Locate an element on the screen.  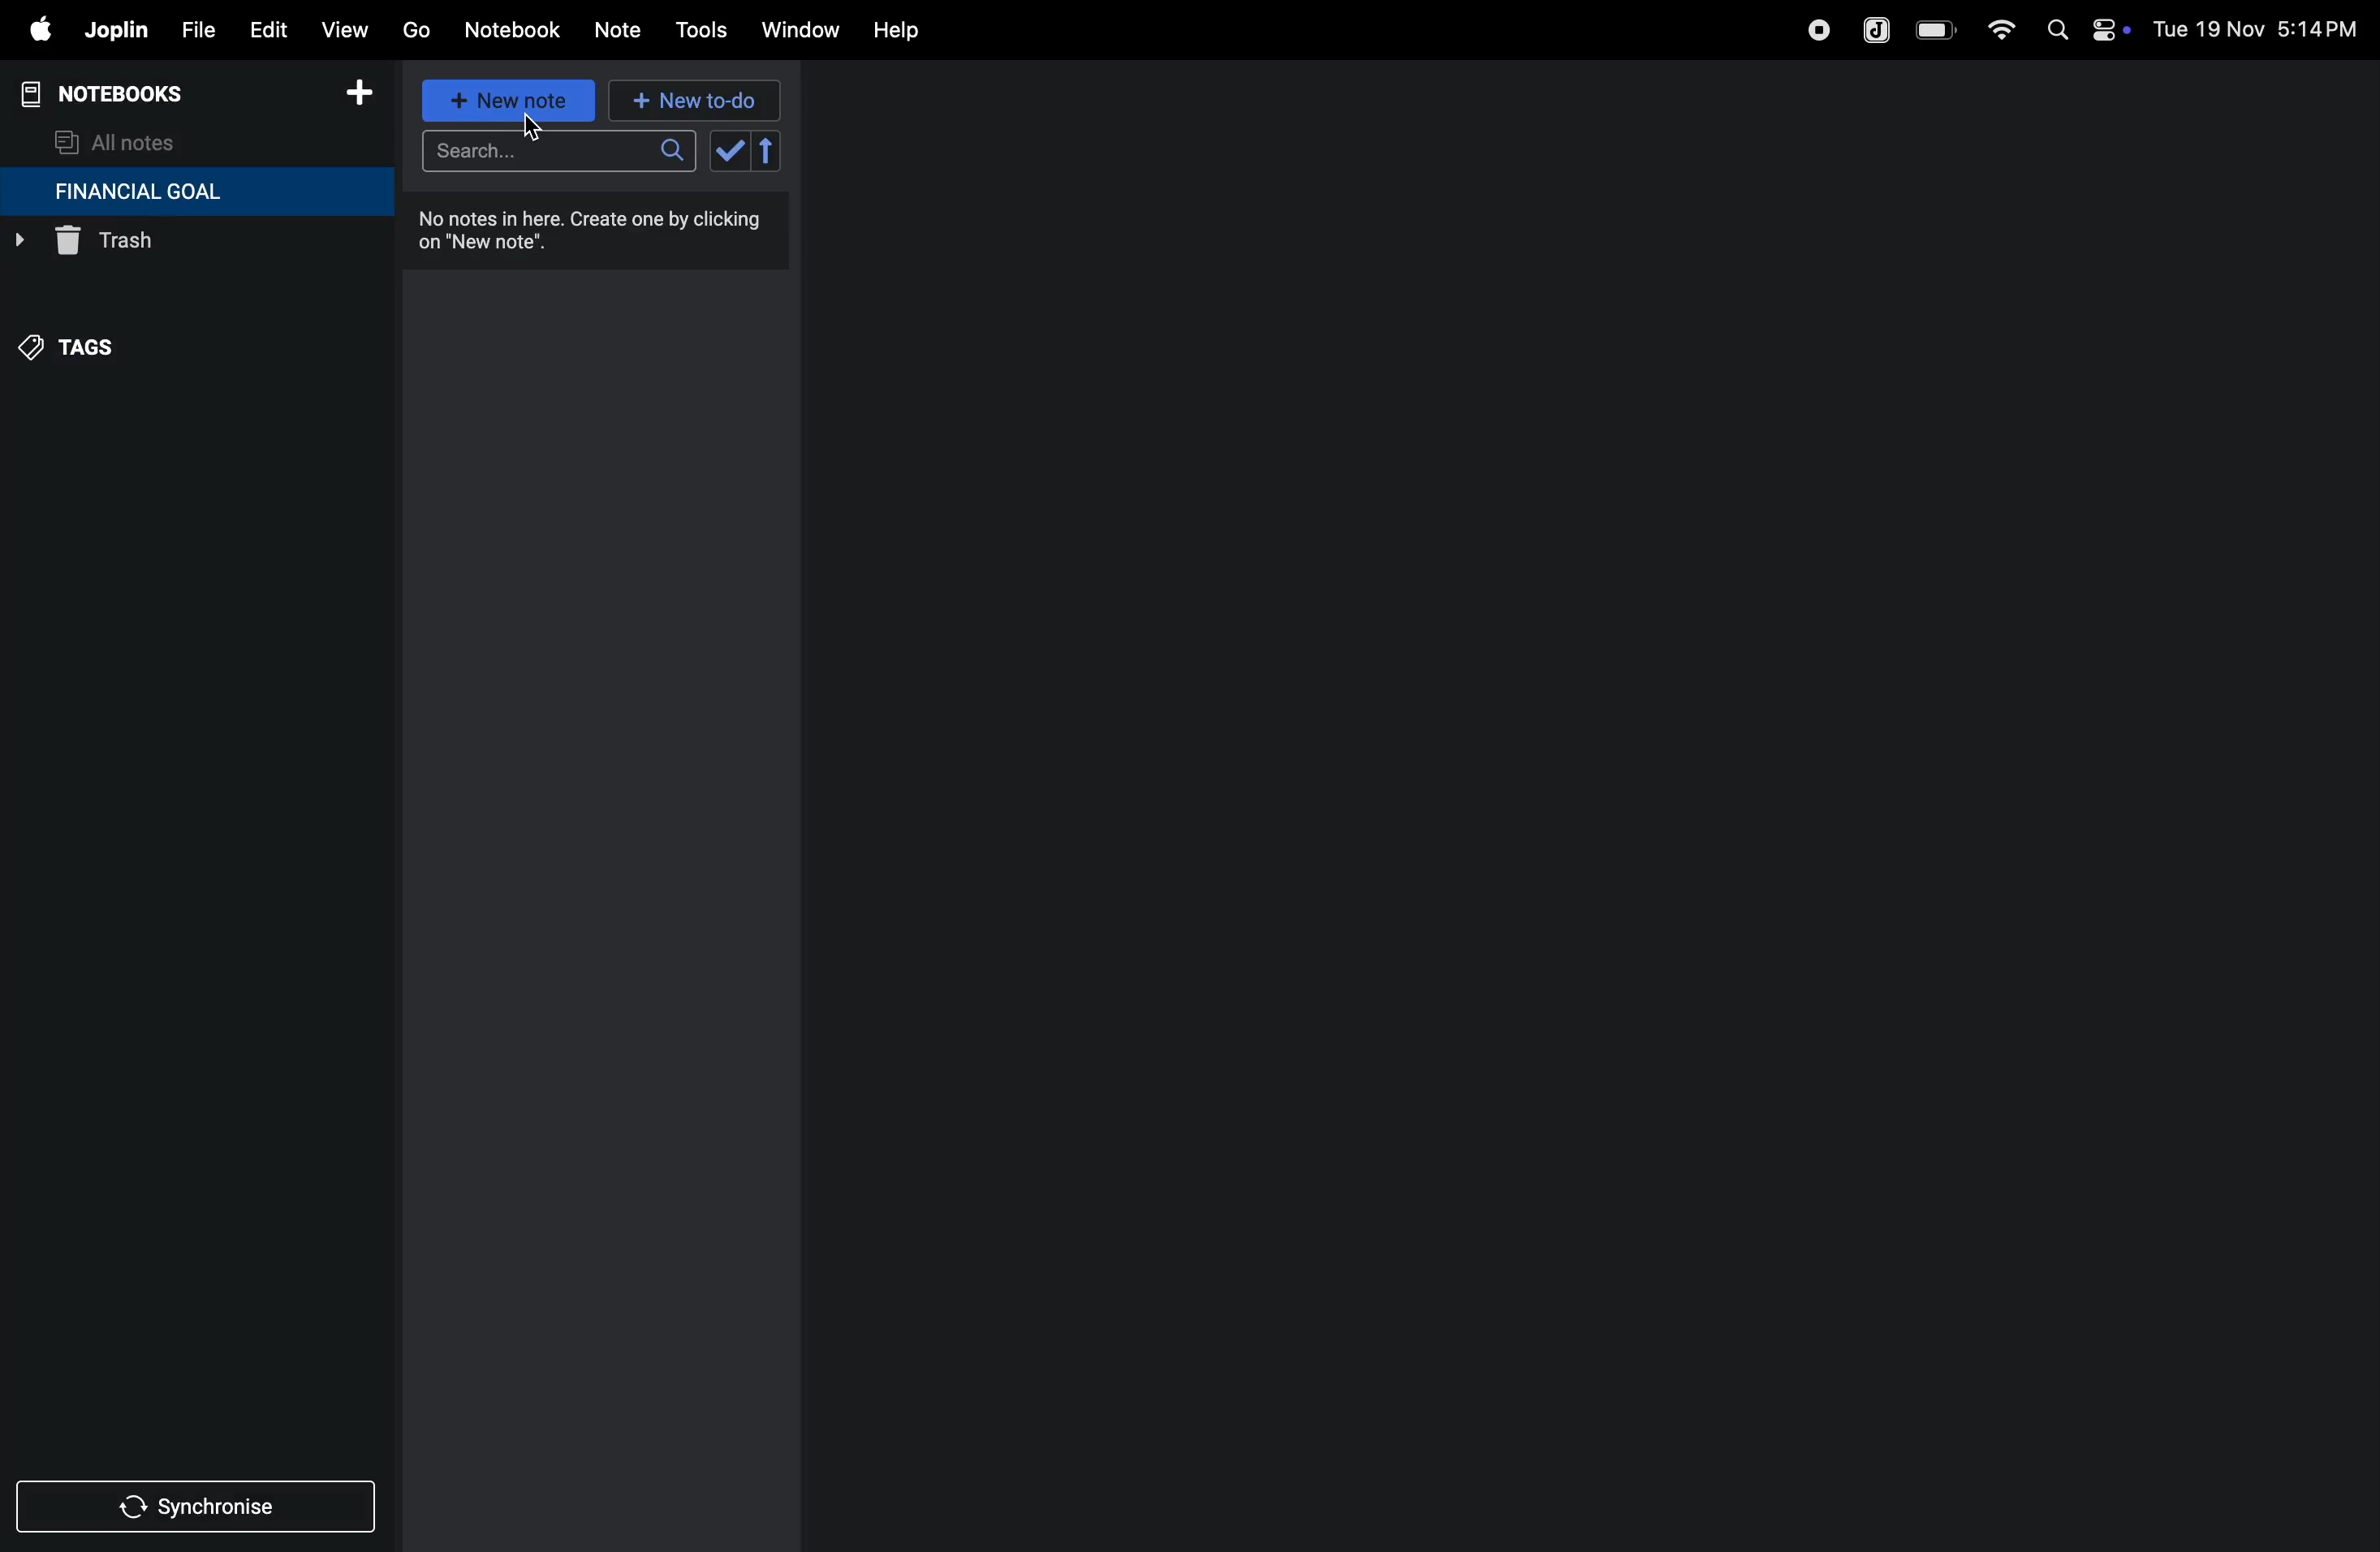
apple menu is located at coordinates (30, 29).